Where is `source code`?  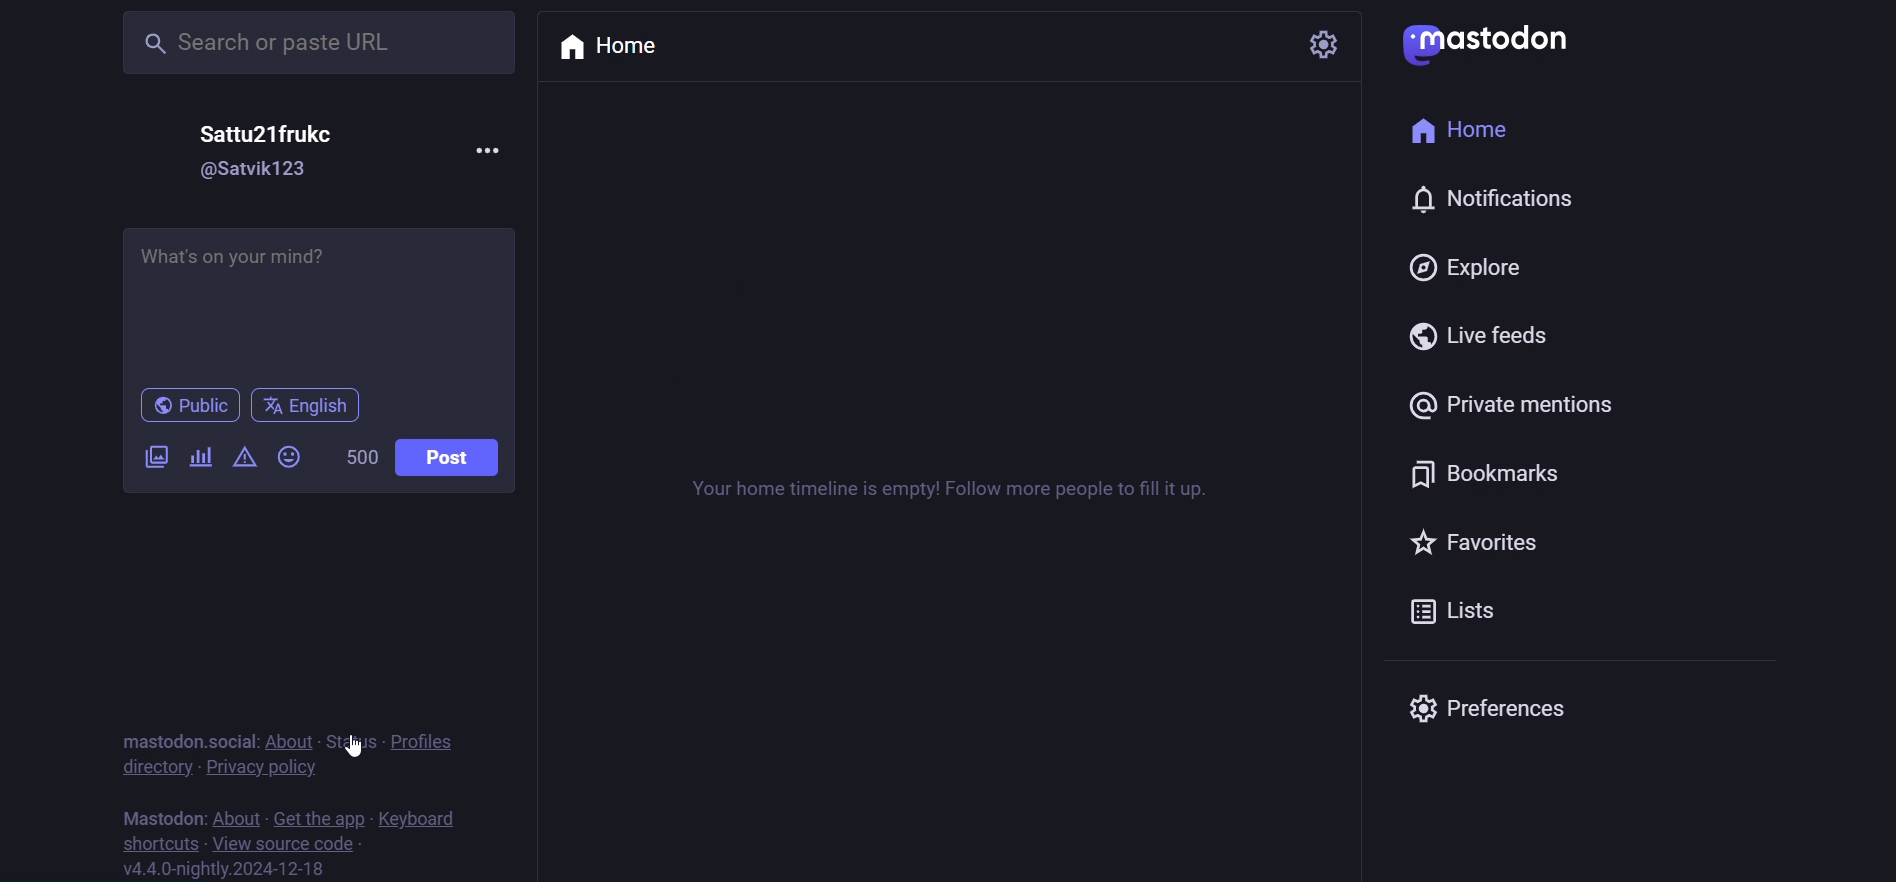
source code is located at coordinates (290, 842).